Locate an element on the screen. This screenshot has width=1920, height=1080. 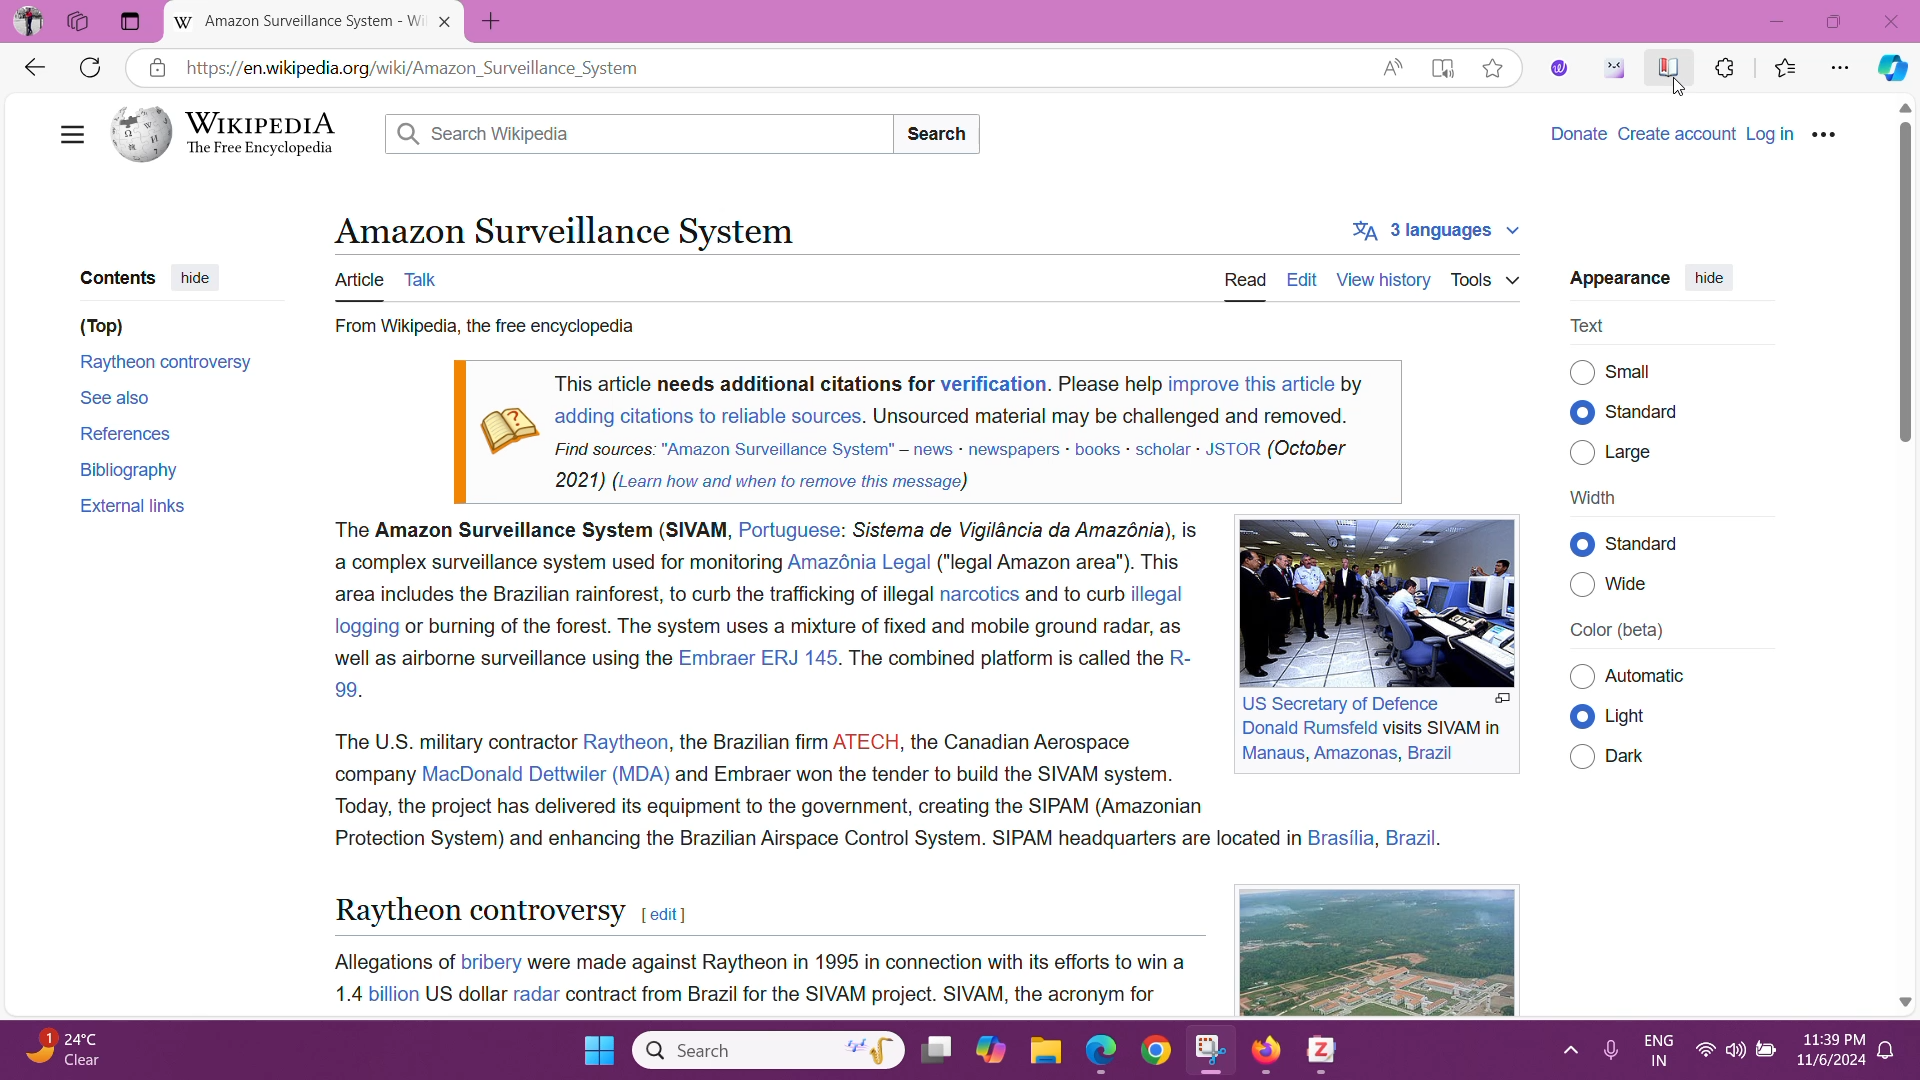
Webpage URL - https://en.wikipedia.org/wiki/Amazon_Surveillance_System is located at coordinates (771, 67).